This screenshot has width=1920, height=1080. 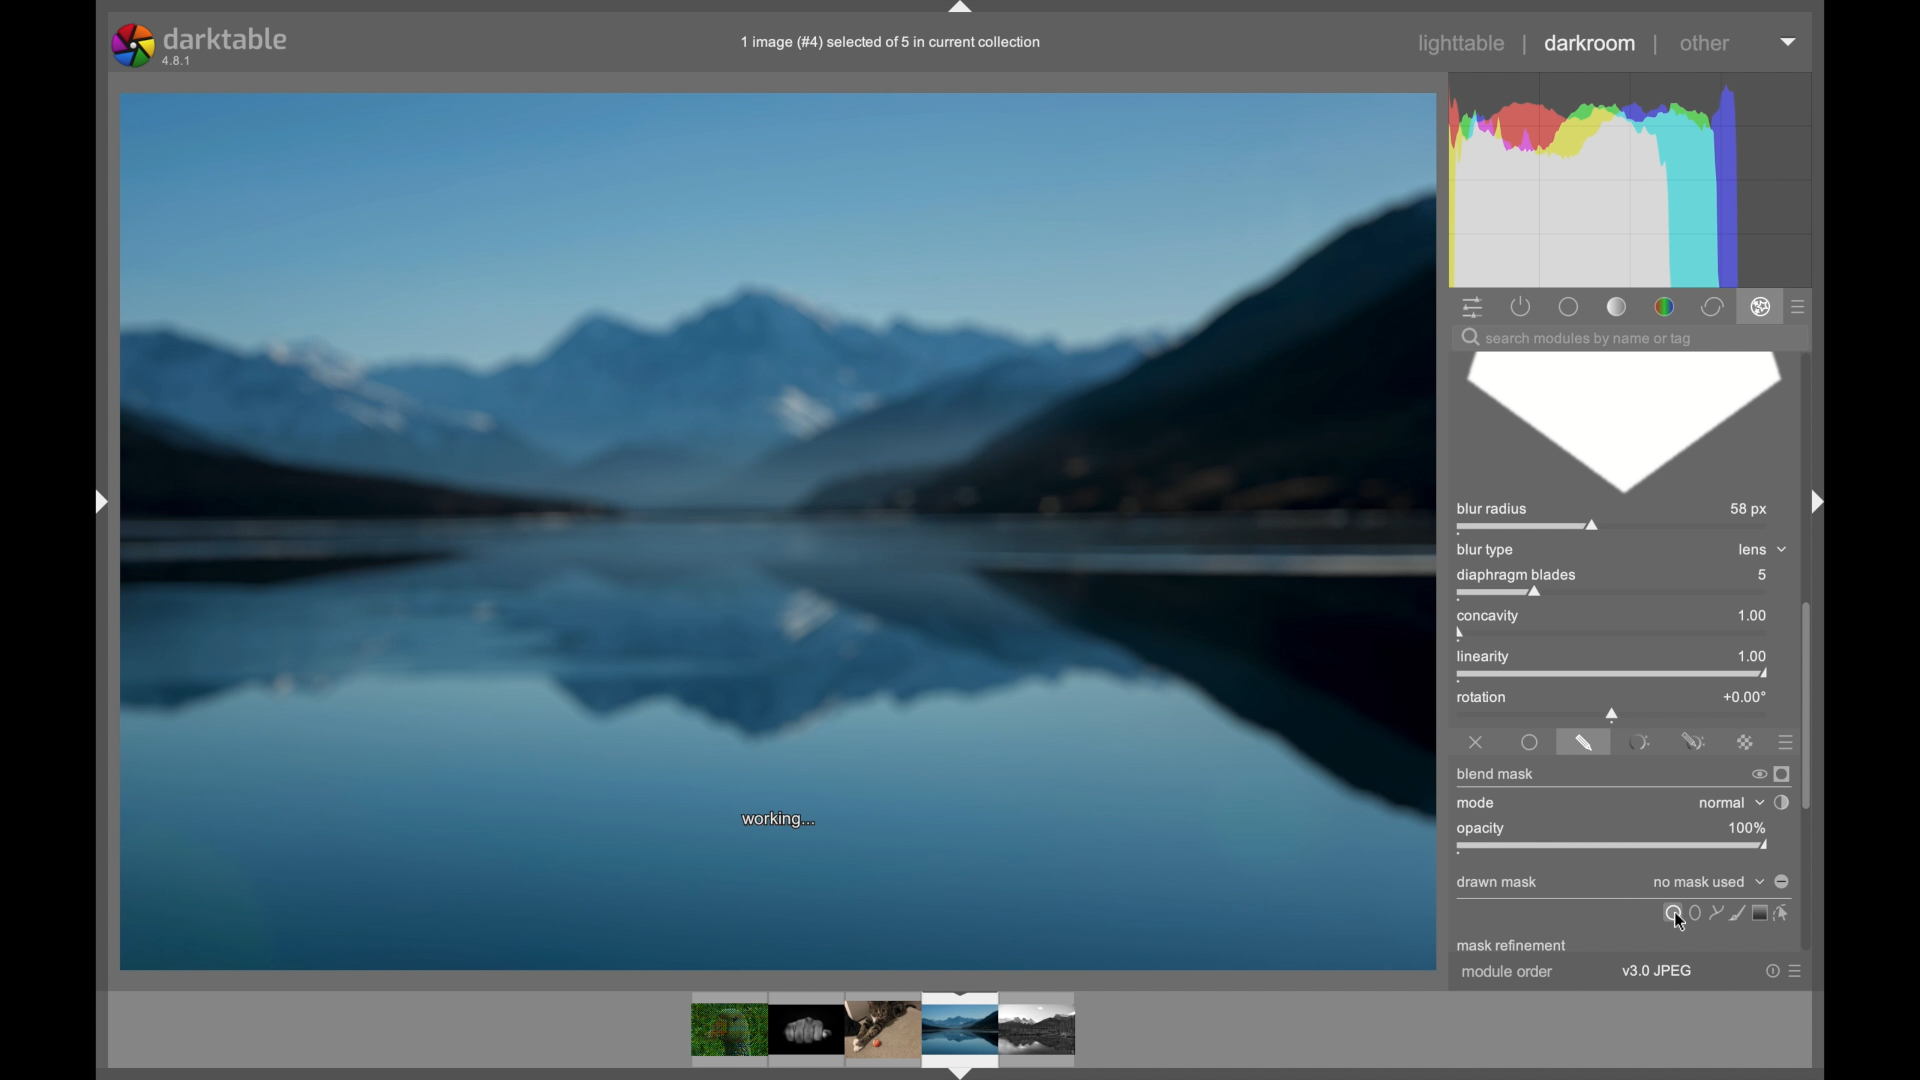 I want to click on effect, so click(x=1760, y=308).